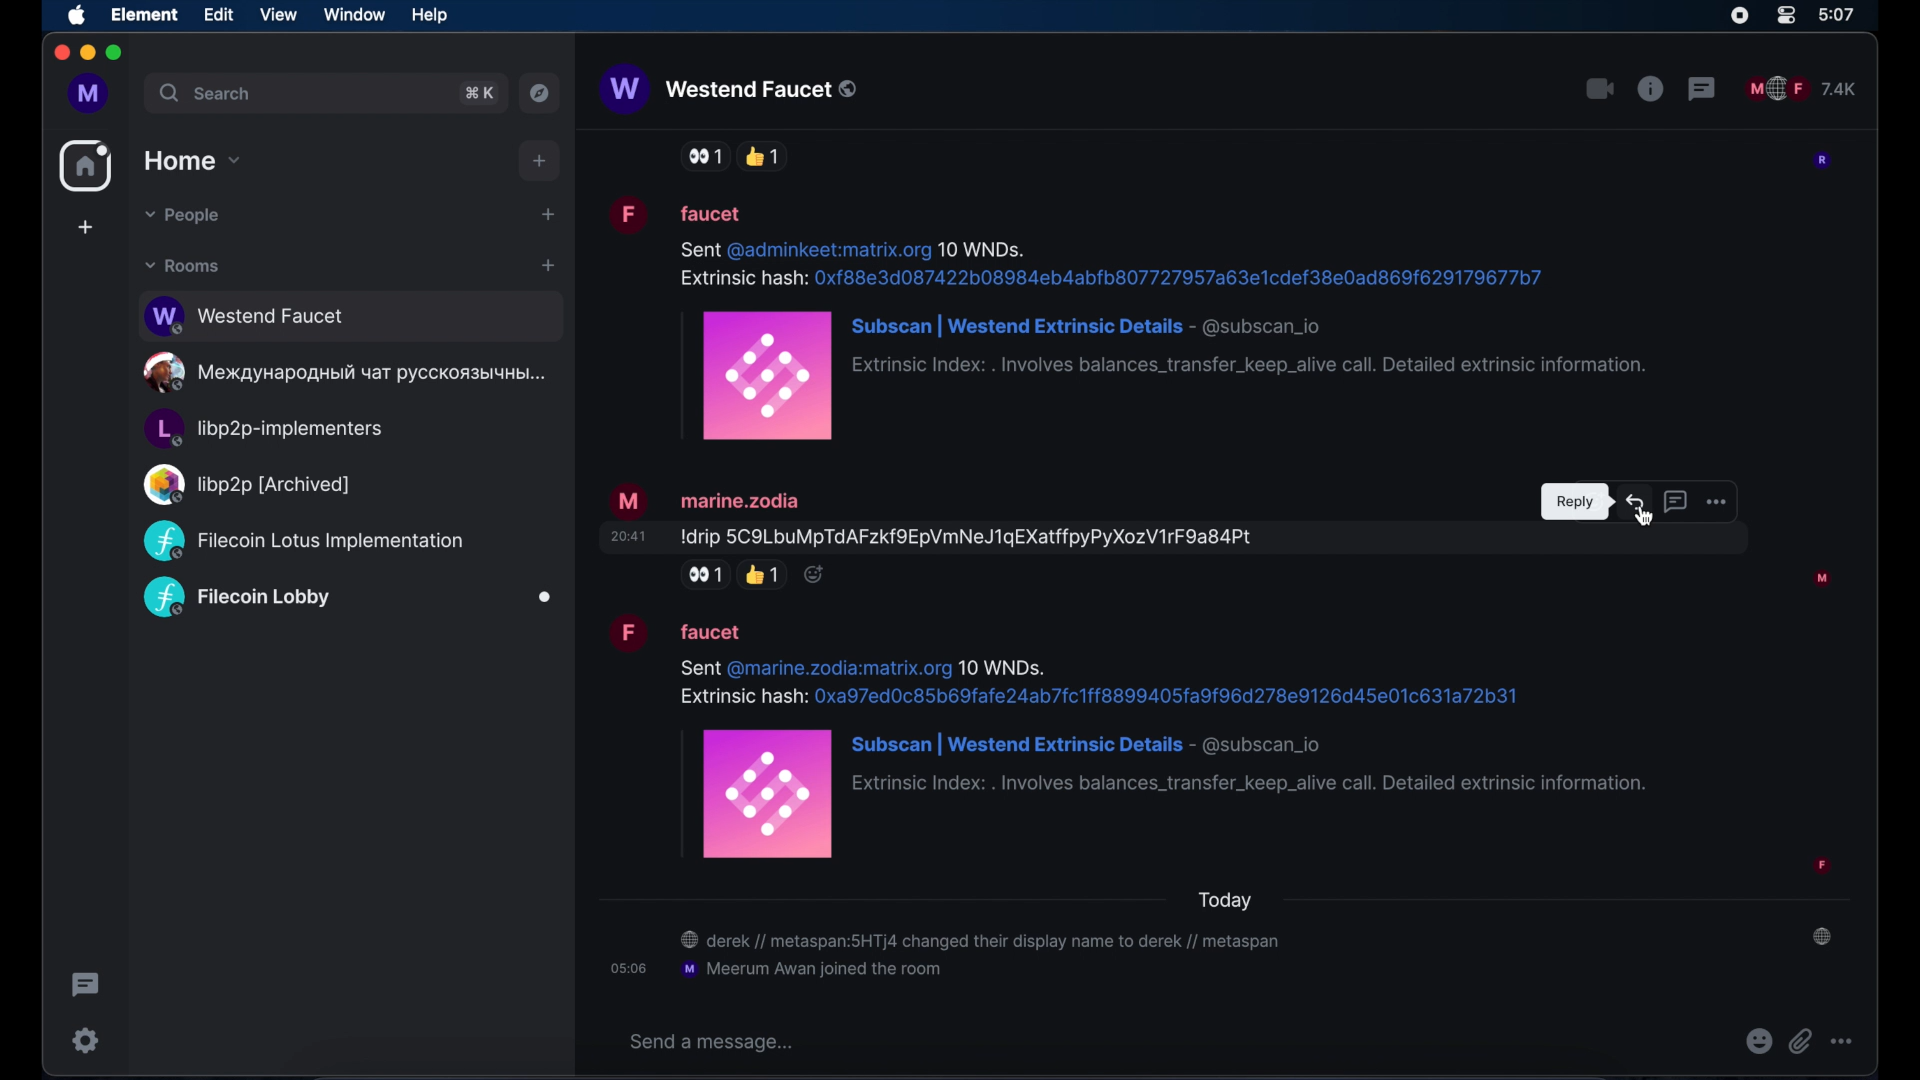 Image resolution: width=1920 pixels, height=1080 pixels. I want to click on public room, so click(245, 484).